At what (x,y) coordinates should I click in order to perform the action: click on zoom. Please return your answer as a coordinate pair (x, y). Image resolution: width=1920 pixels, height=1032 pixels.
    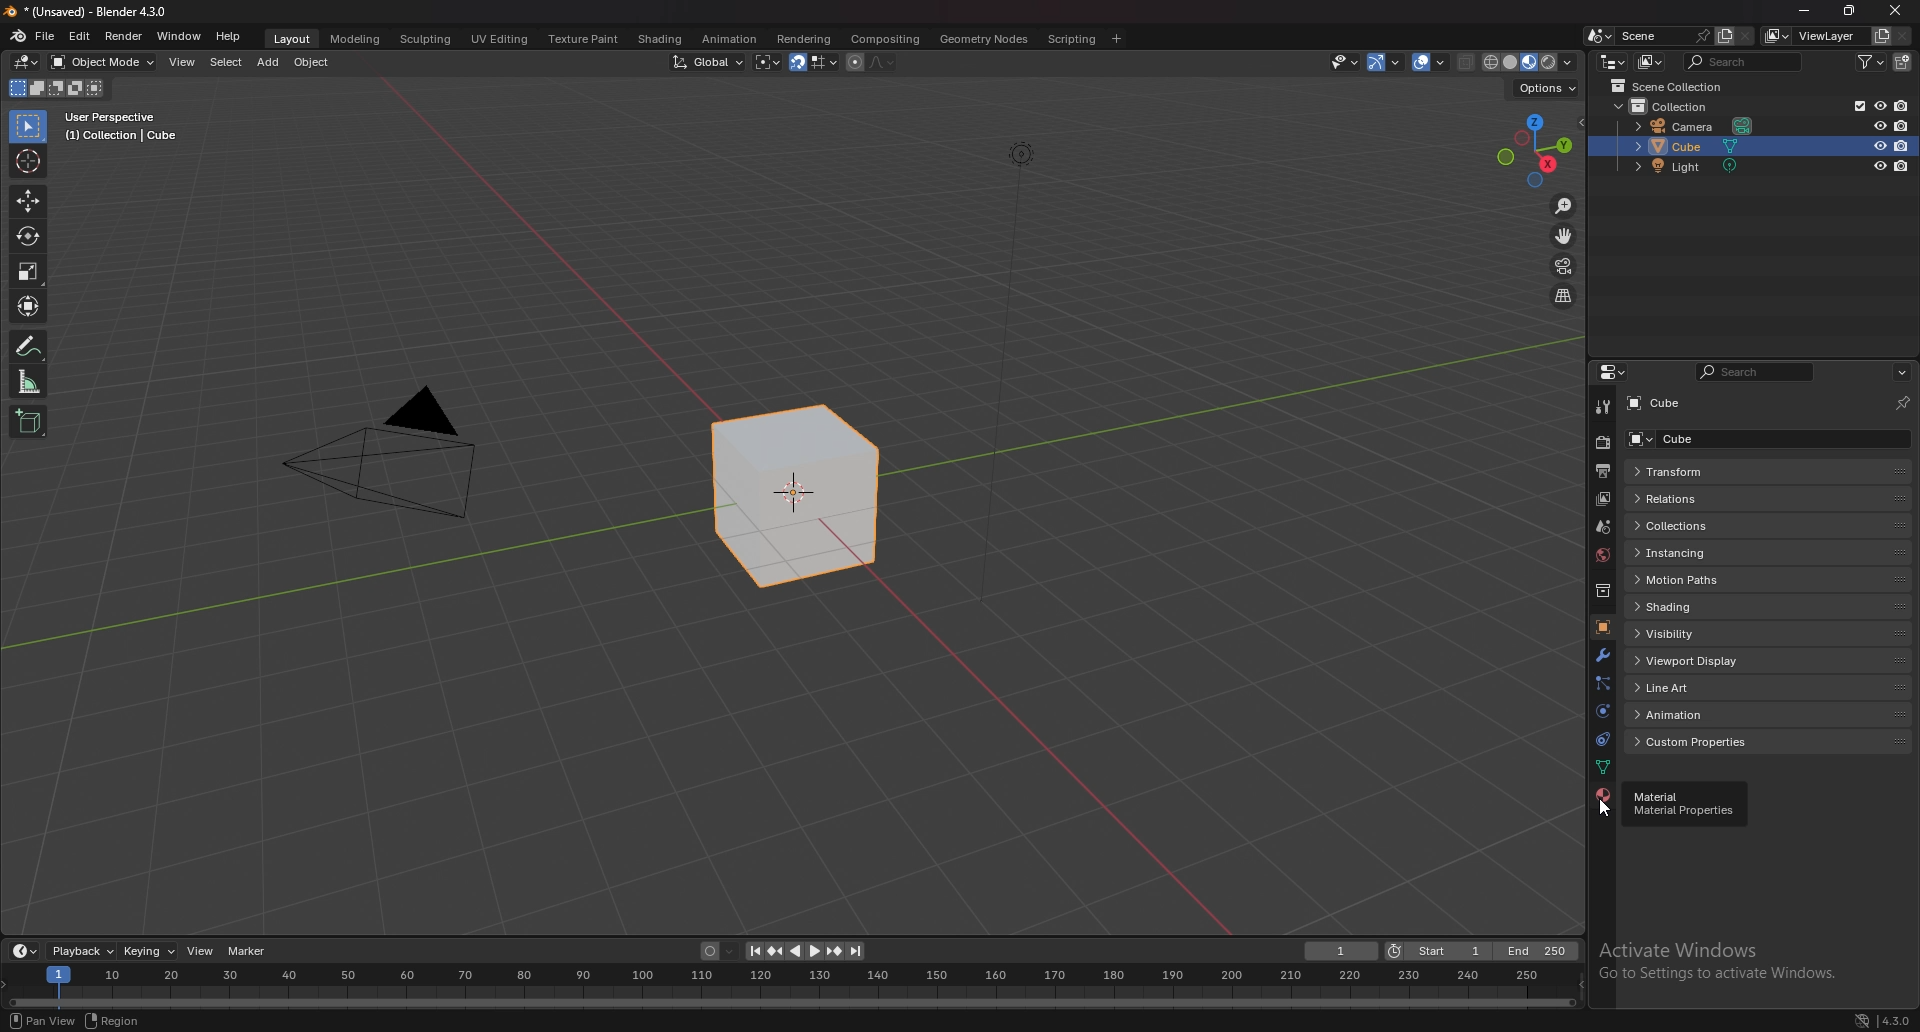
    Looking at the image, I should click on (1564, 208).